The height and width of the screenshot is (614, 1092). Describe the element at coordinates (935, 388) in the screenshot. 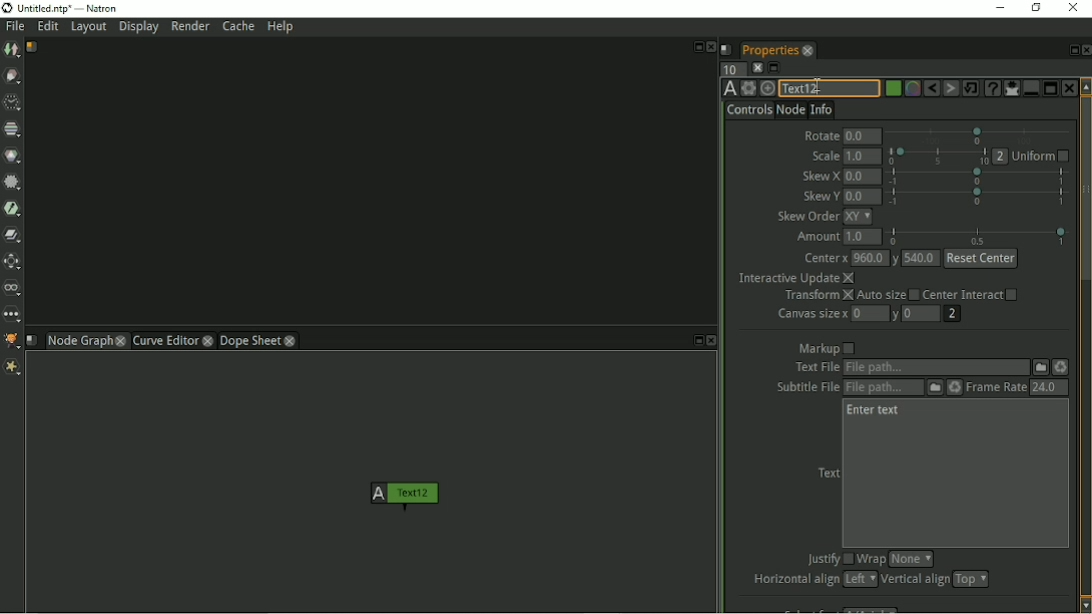

I see `Subtitle` at that location.